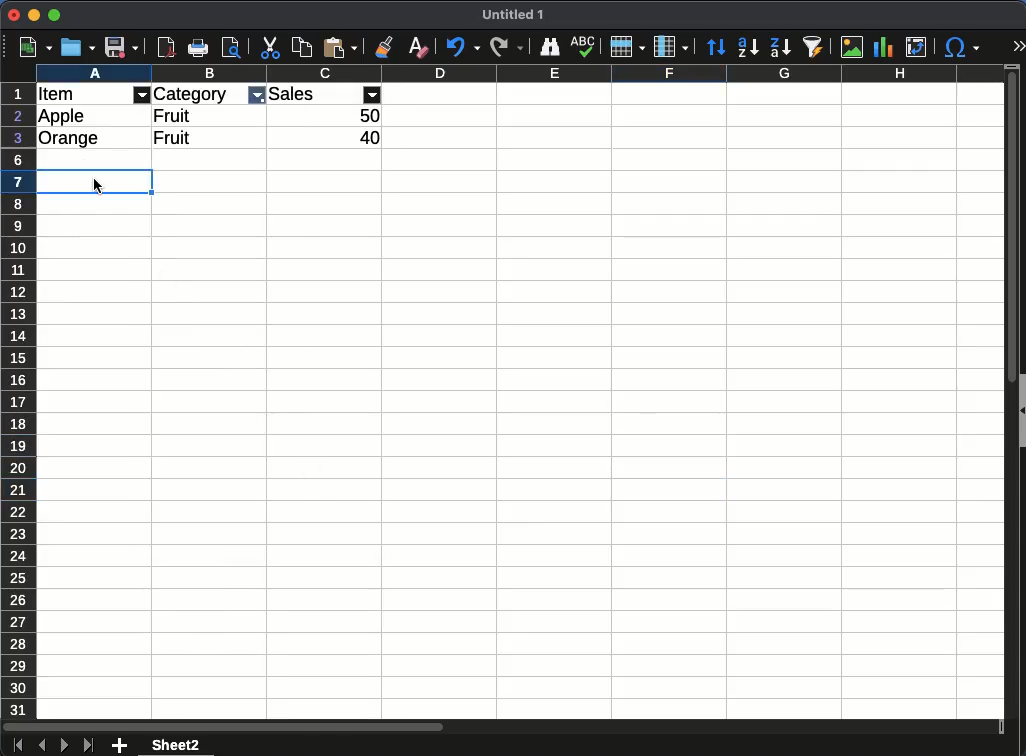 The height and width of the screenshot is (756, 1026). I want to click on filter, so click(373, 94).